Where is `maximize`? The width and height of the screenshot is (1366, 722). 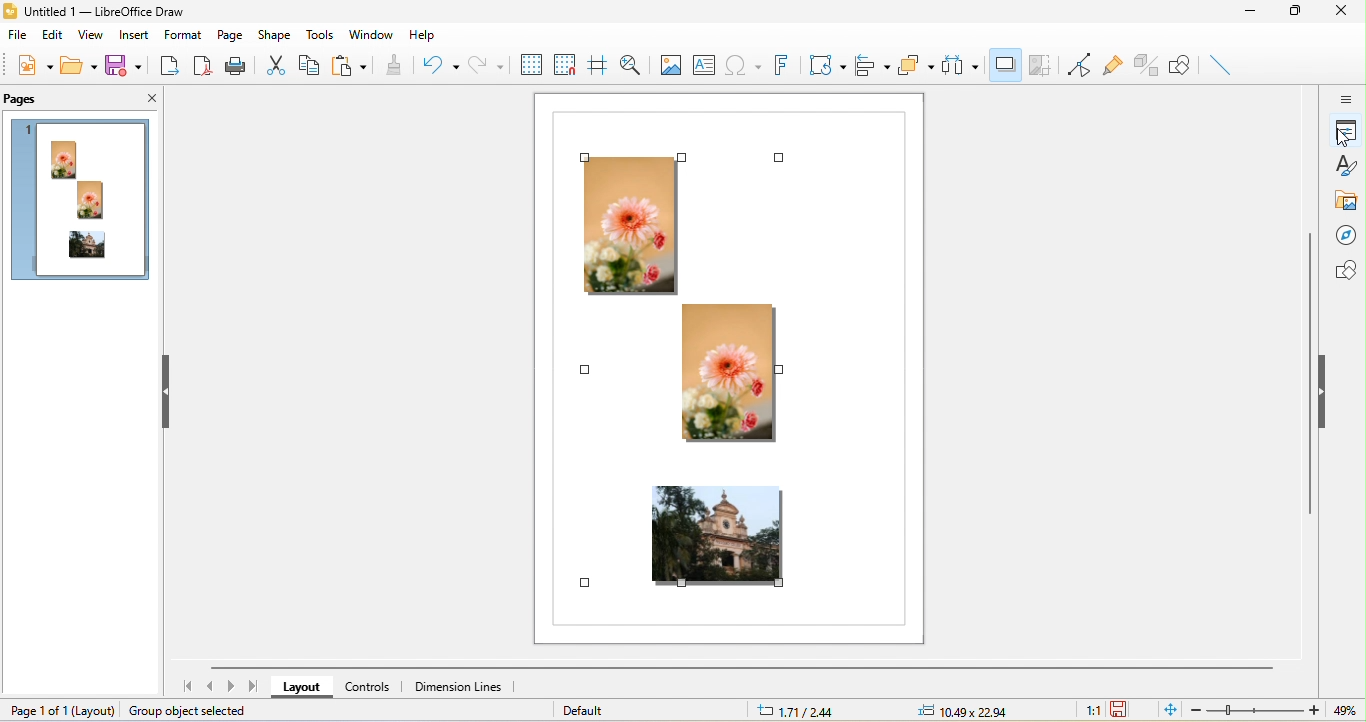
maximize is located at coordinates (1300, 12).